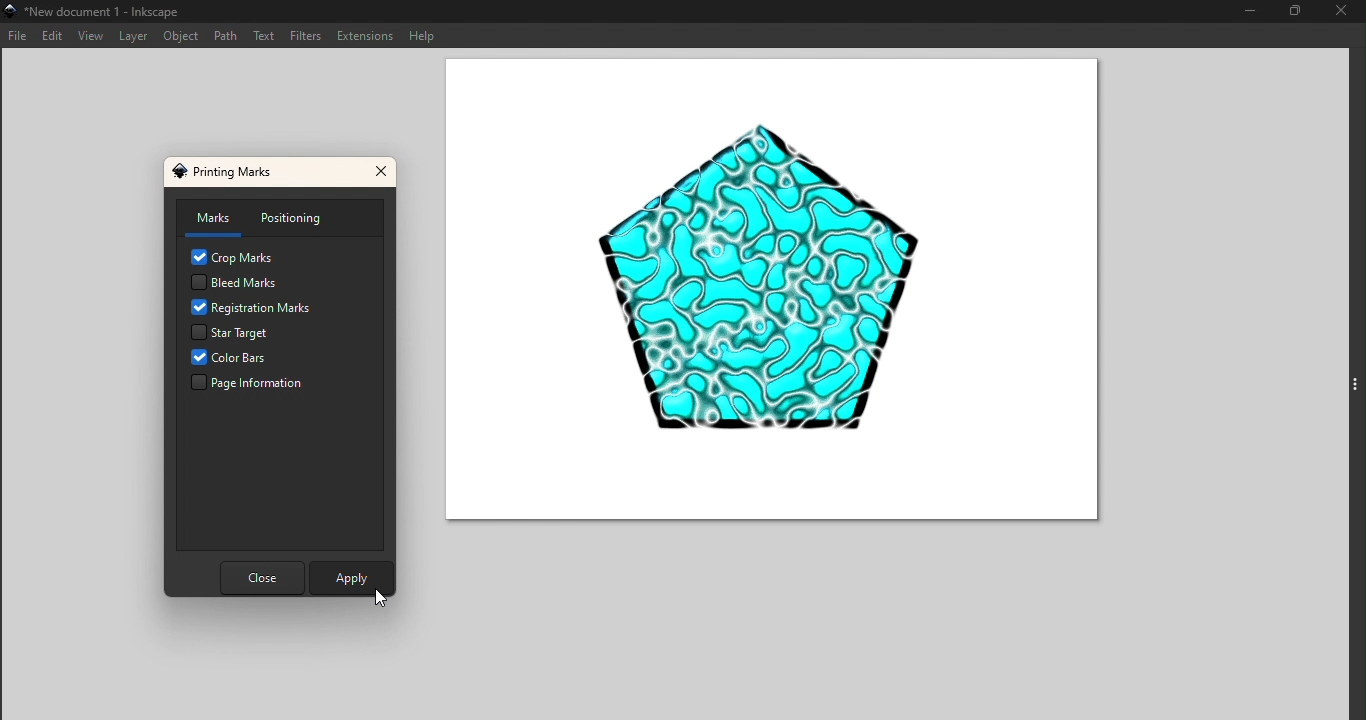 Image resolution: width=1366 pixels, height=720 pixels. I want to click on Close, so click(383, 174).